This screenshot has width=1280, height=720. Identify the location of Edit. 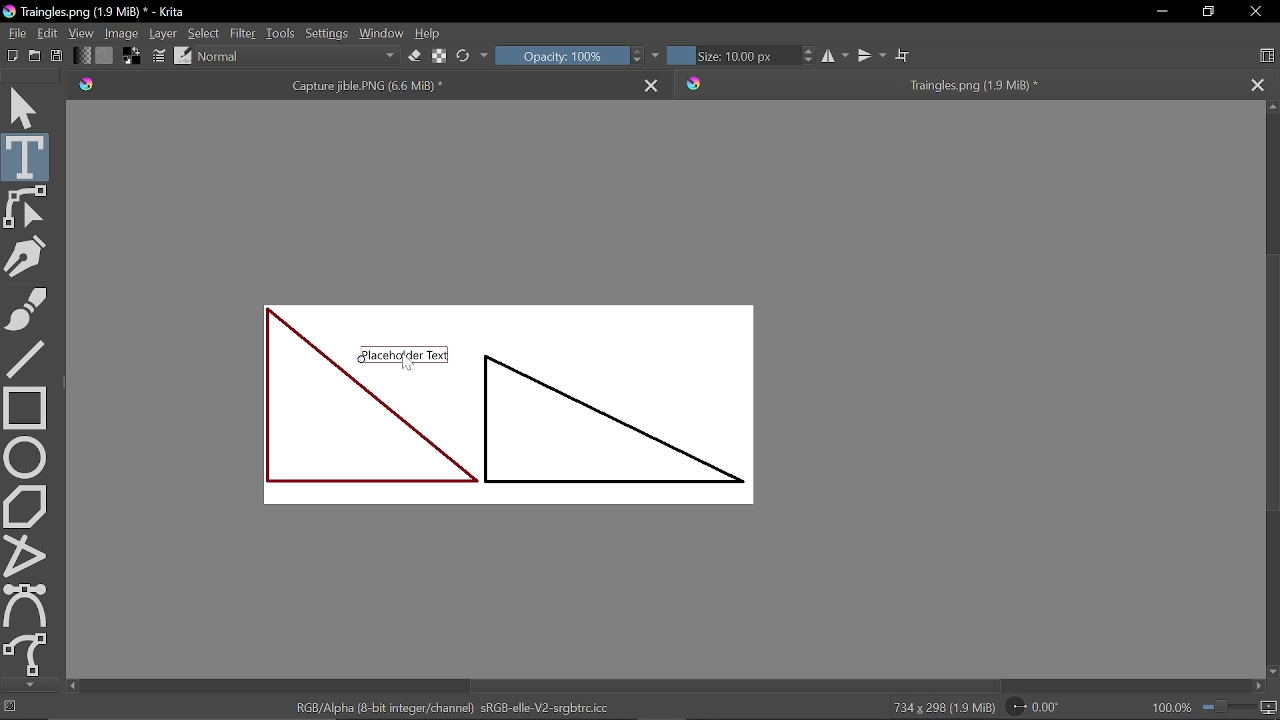
(49, 32).